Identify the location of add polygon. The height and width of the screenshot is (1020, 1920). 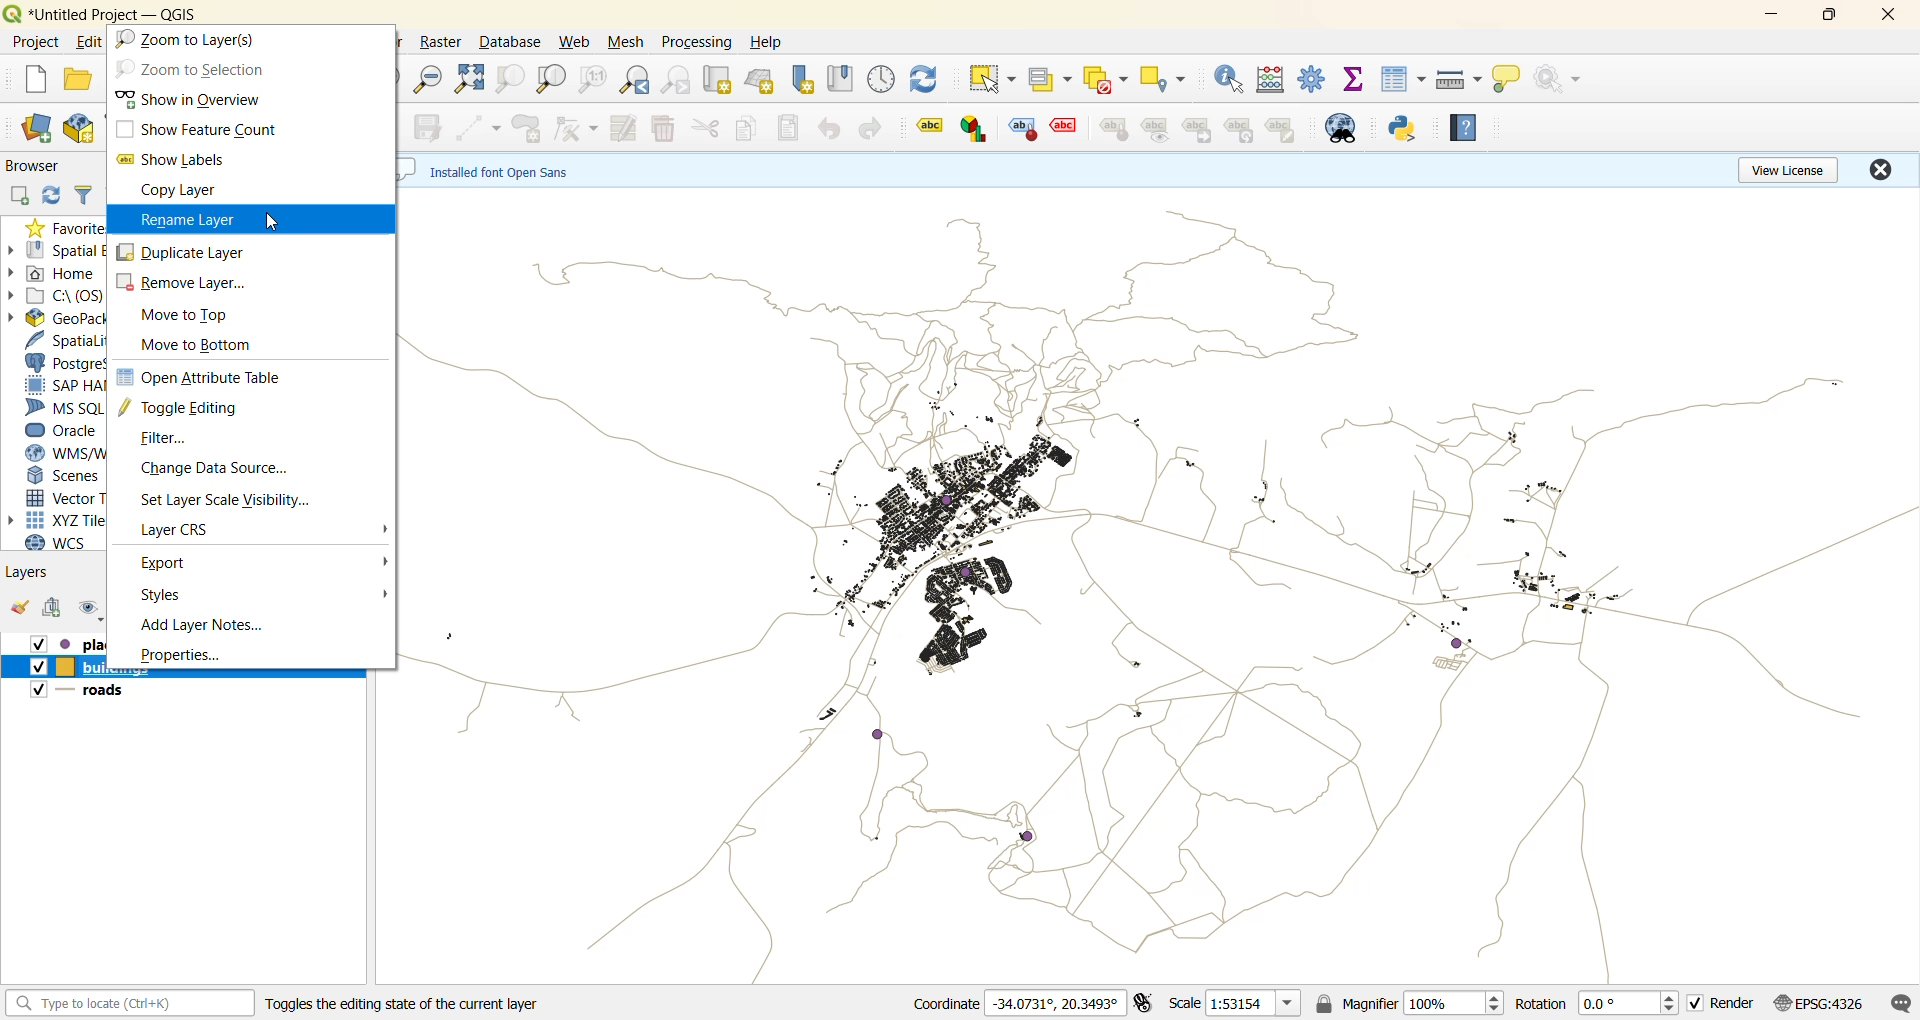
(527, 127).